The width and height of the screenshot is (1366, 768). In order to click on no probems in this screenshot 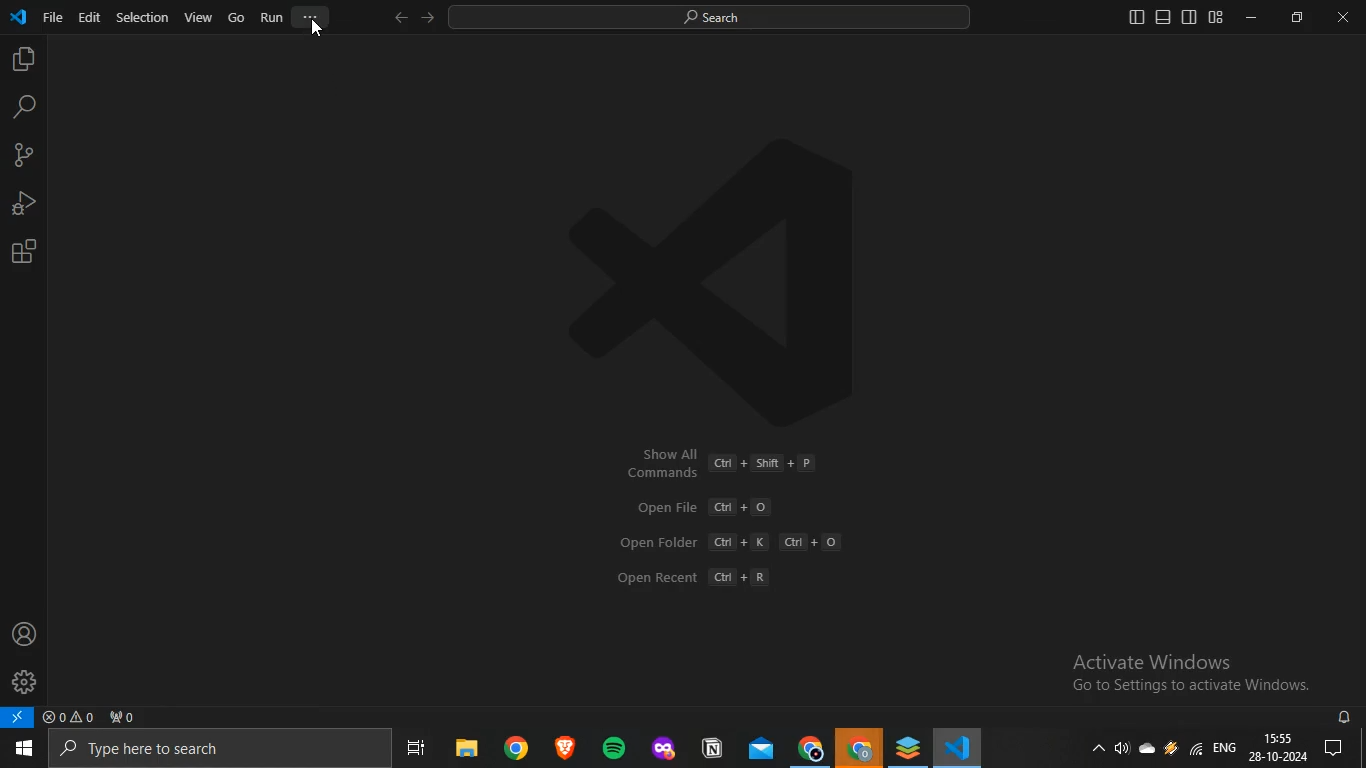, I will do `click(67, 717)`.